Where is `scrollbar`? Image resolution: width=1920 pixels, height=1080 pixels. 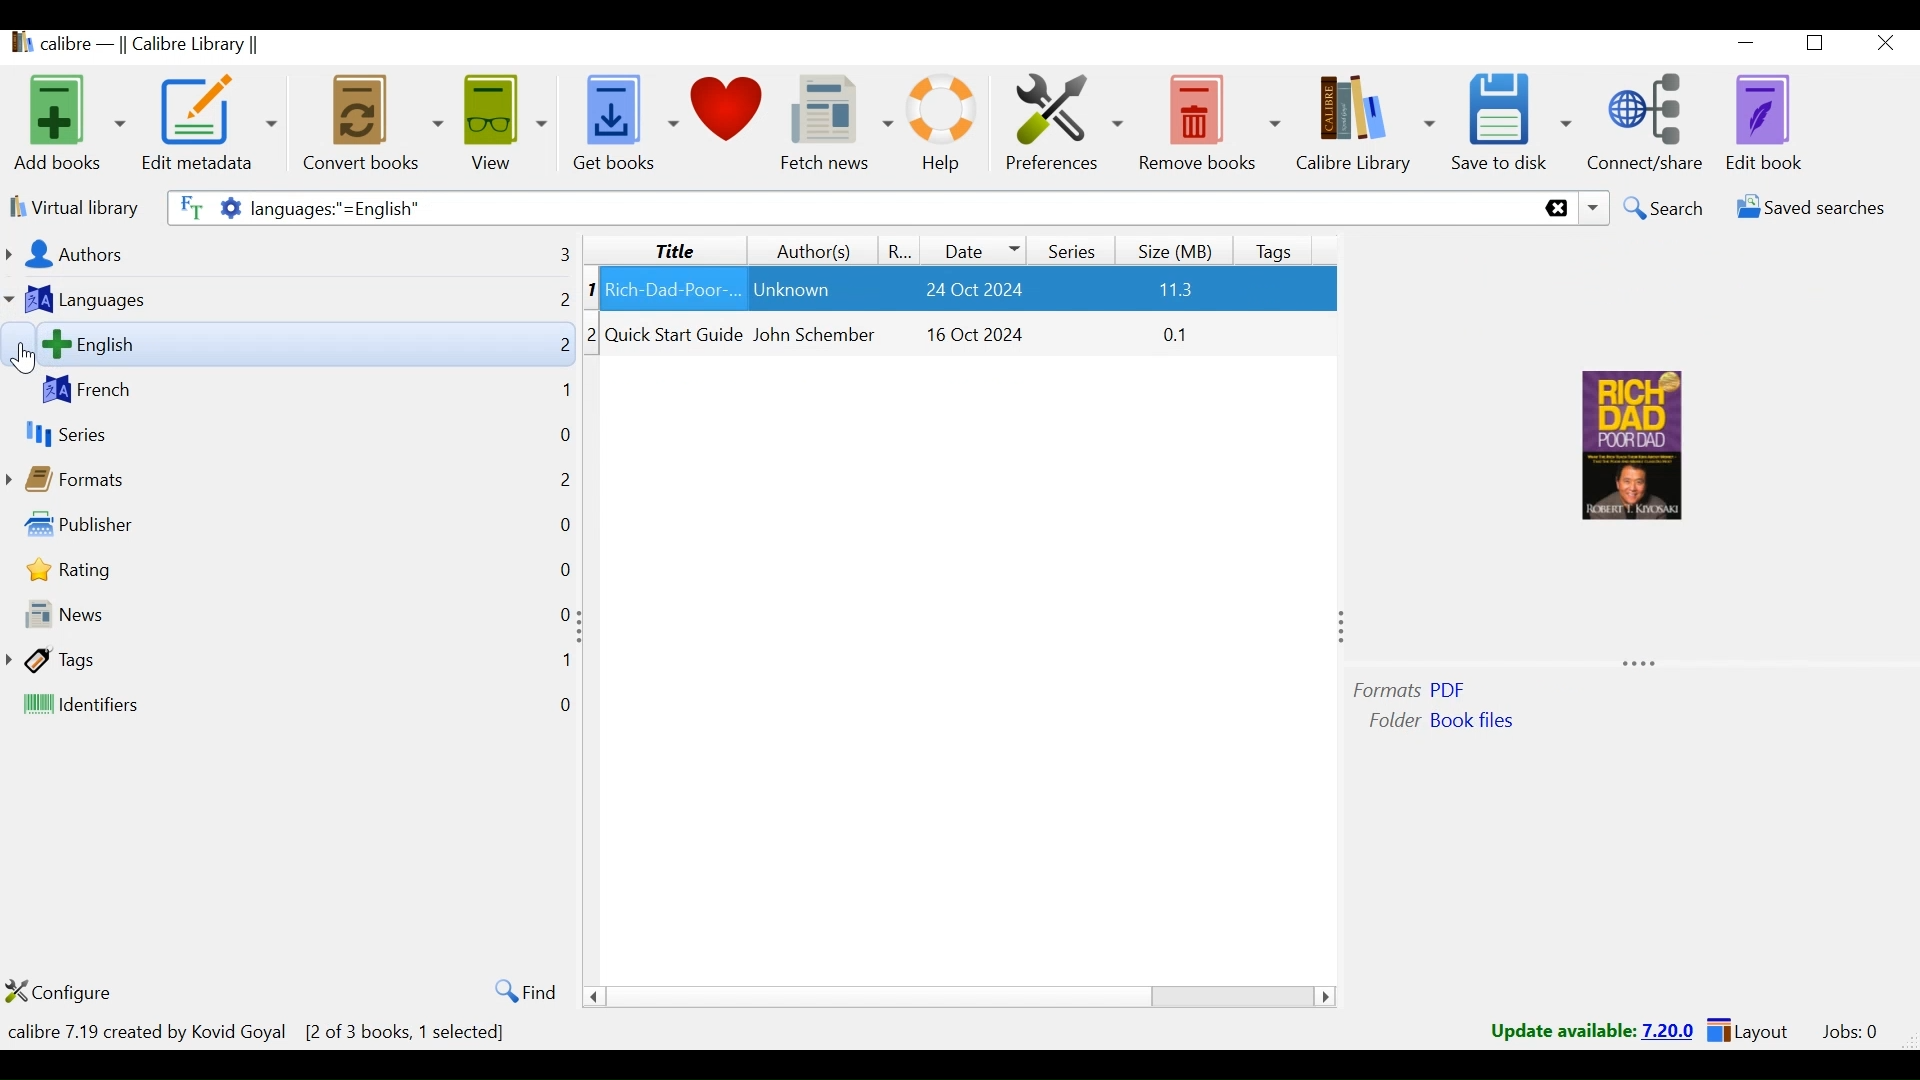 scrollbar is located at coordinates (966, 997).